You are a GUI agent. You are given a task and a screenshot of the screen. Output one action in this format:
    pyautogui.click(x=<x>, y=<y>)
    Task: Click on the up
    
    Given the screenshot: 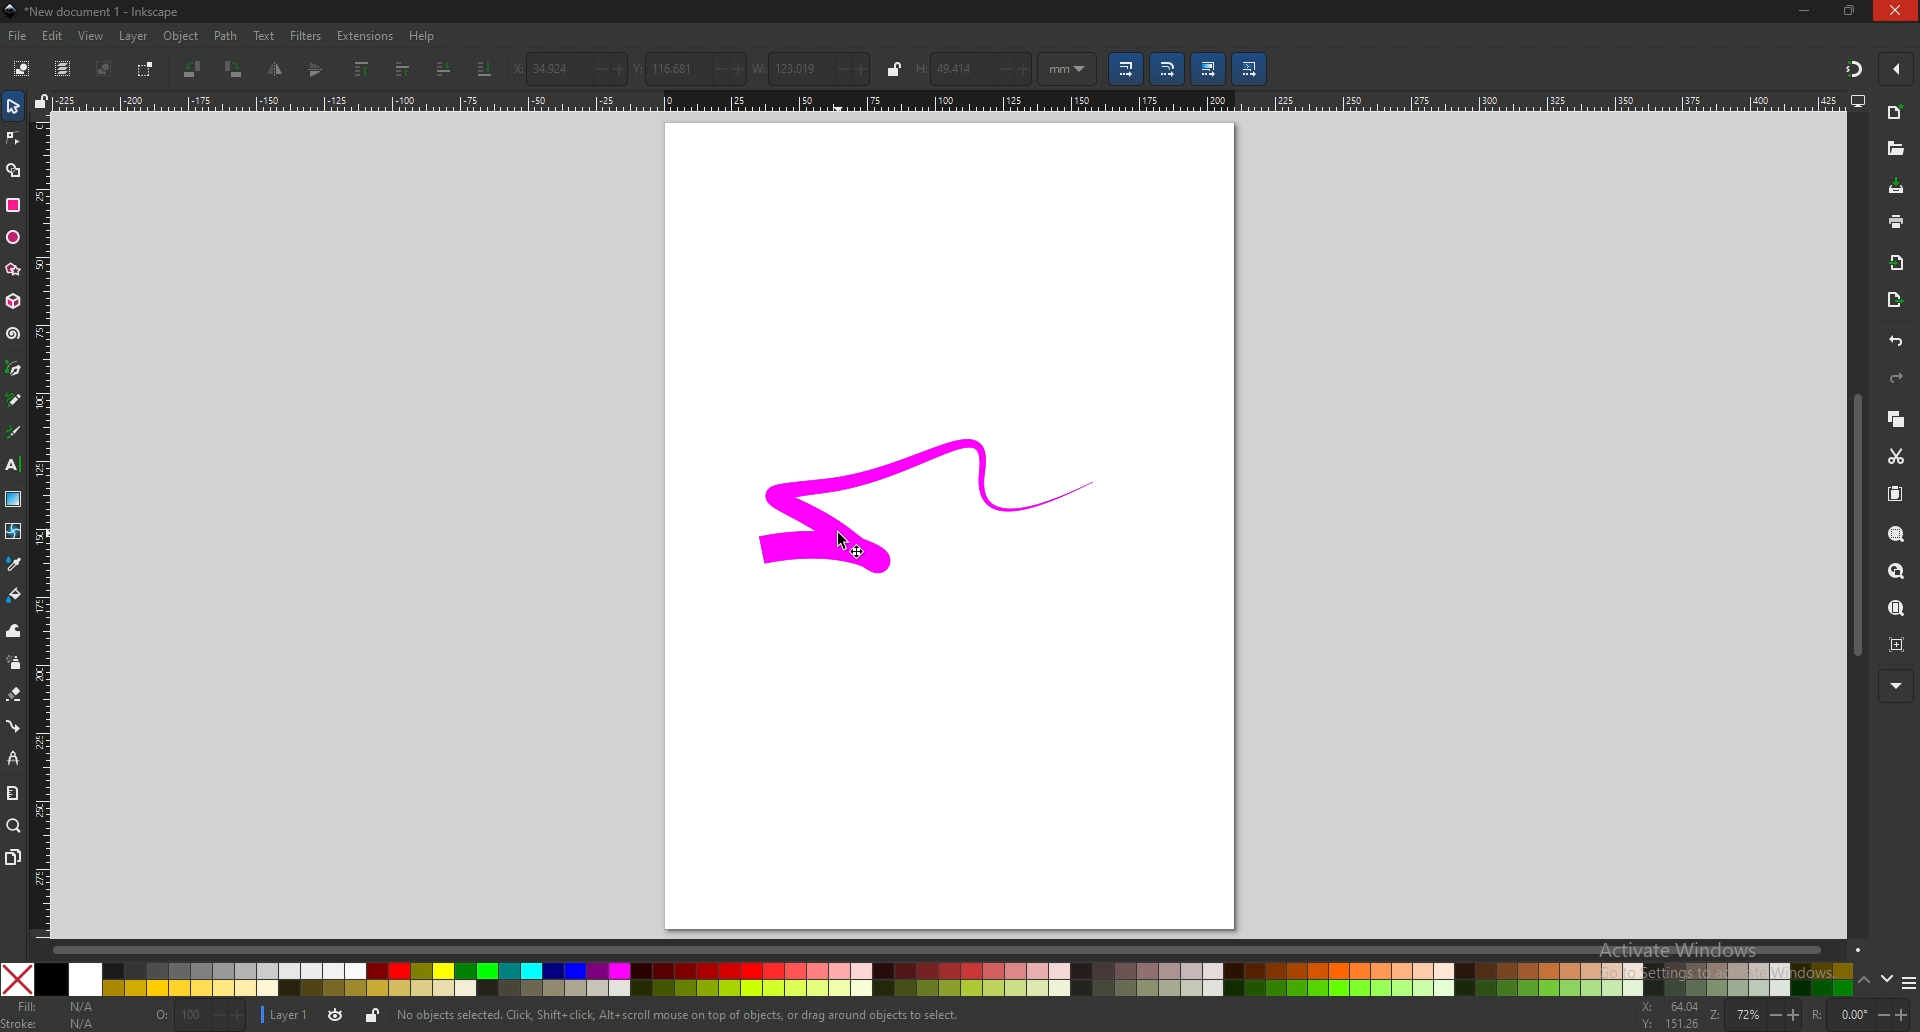 What is the action you would take?
    pyautogui.click(x=1865, y=980)
    